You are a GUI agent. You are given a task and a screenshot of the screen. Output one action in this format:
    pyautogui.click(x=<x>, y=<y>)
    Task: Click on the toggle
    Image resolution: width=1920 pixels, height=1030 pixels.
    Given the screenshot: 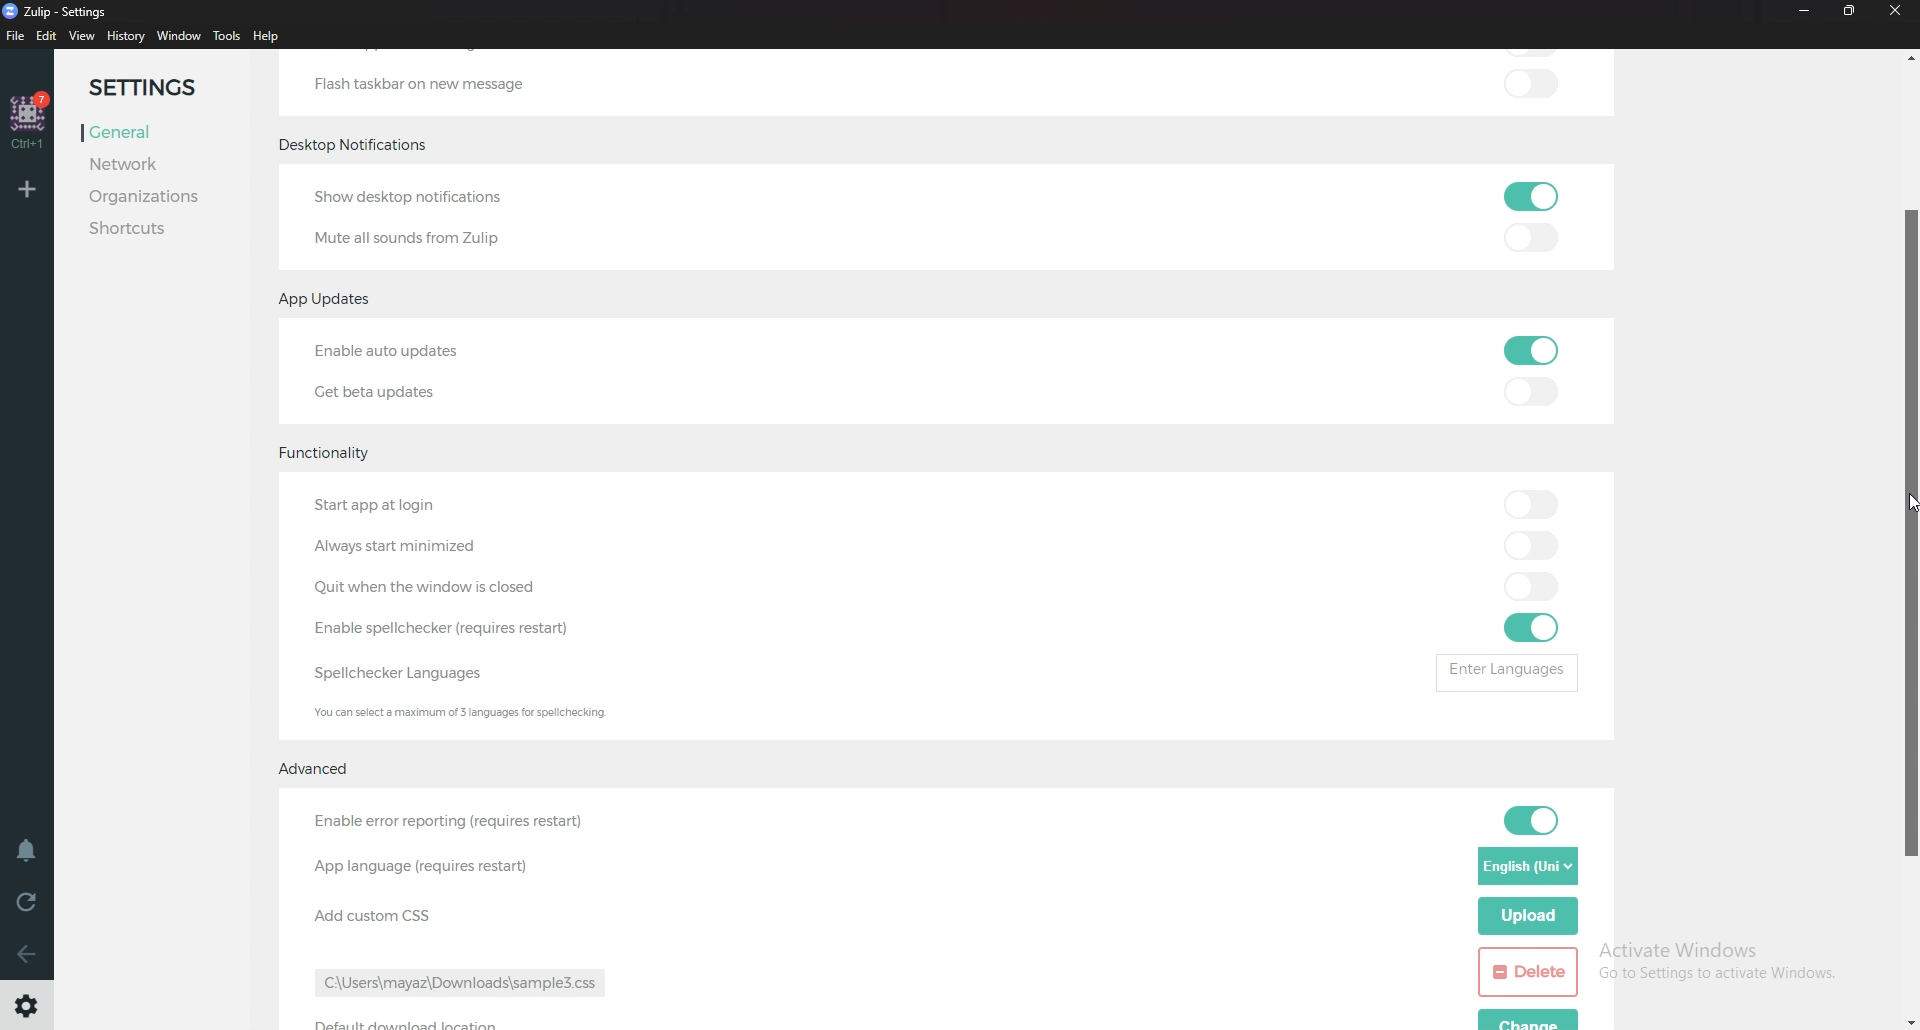 What is the action you would take?
    pyautogui.click(x=1530, y=238)
    